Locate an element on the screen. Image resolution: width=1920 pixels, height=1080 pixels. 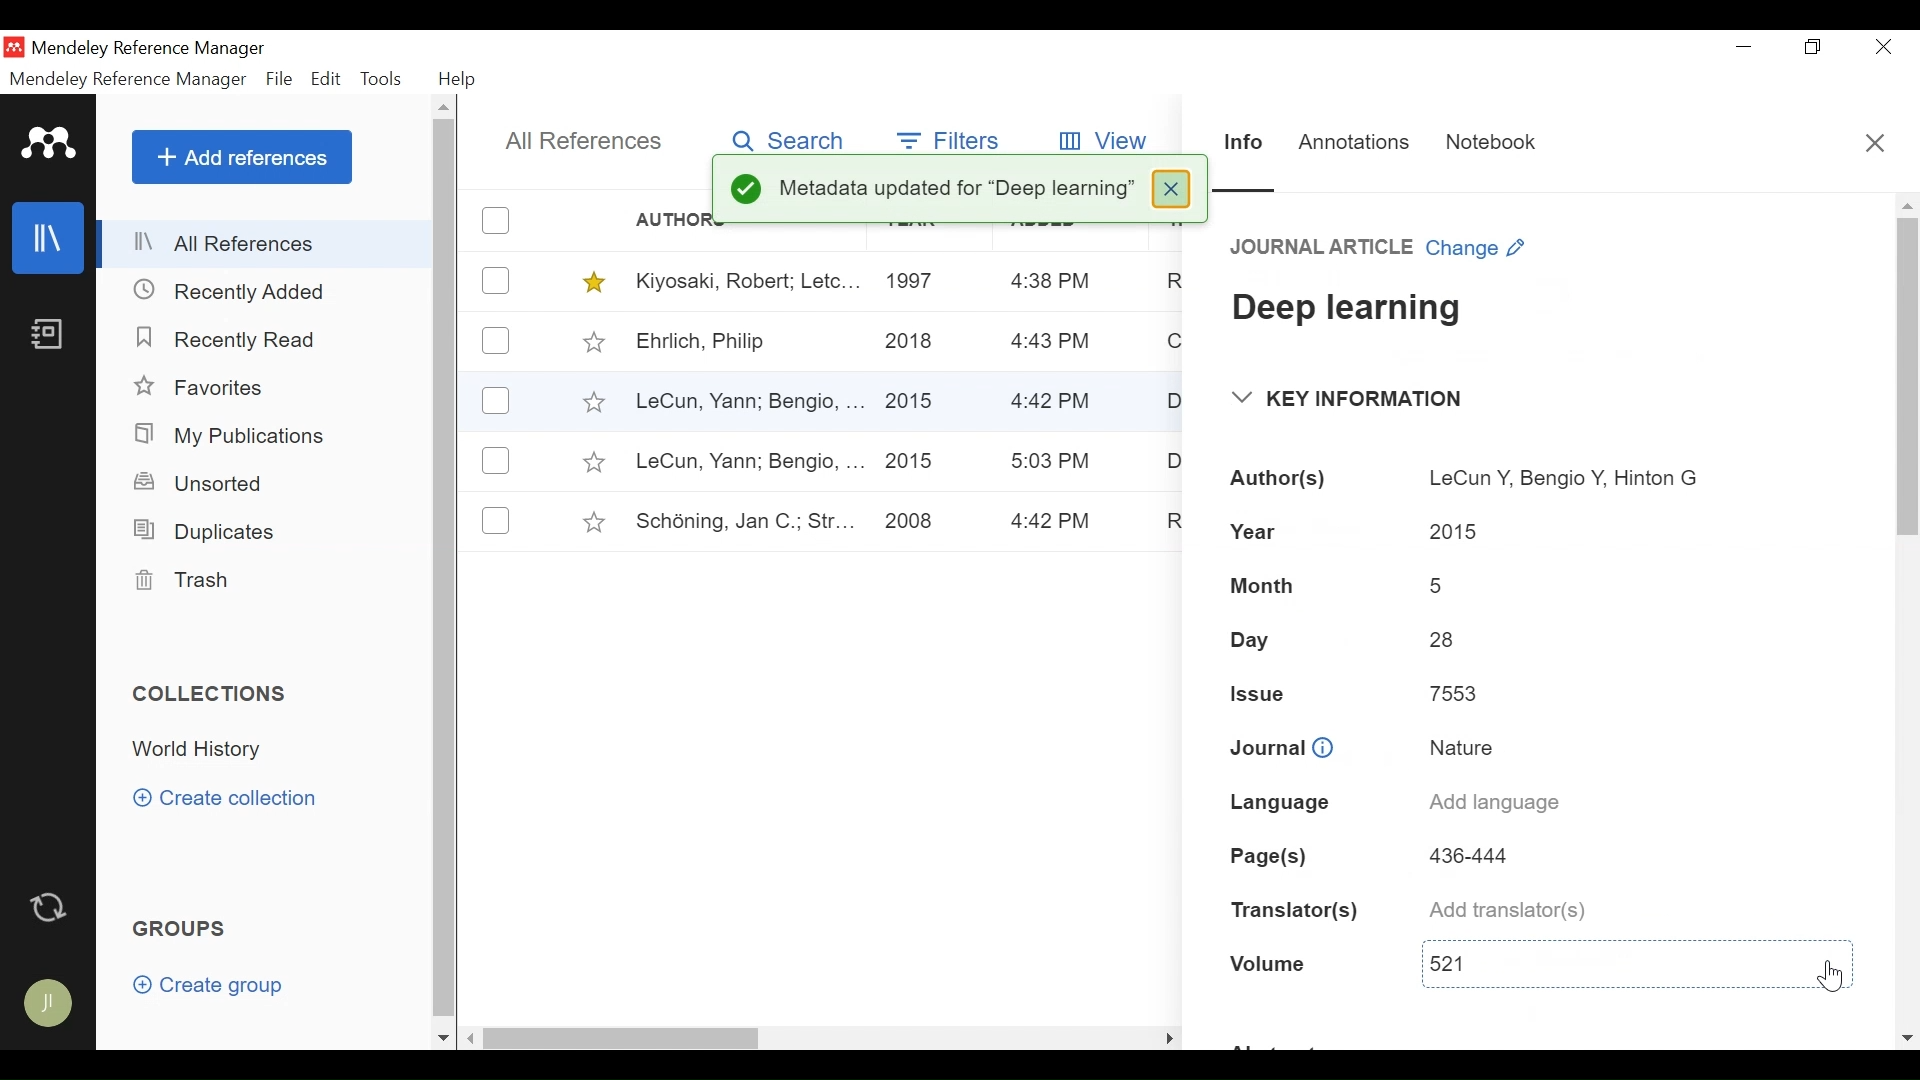
2015 is located at coordinates (916, 393).